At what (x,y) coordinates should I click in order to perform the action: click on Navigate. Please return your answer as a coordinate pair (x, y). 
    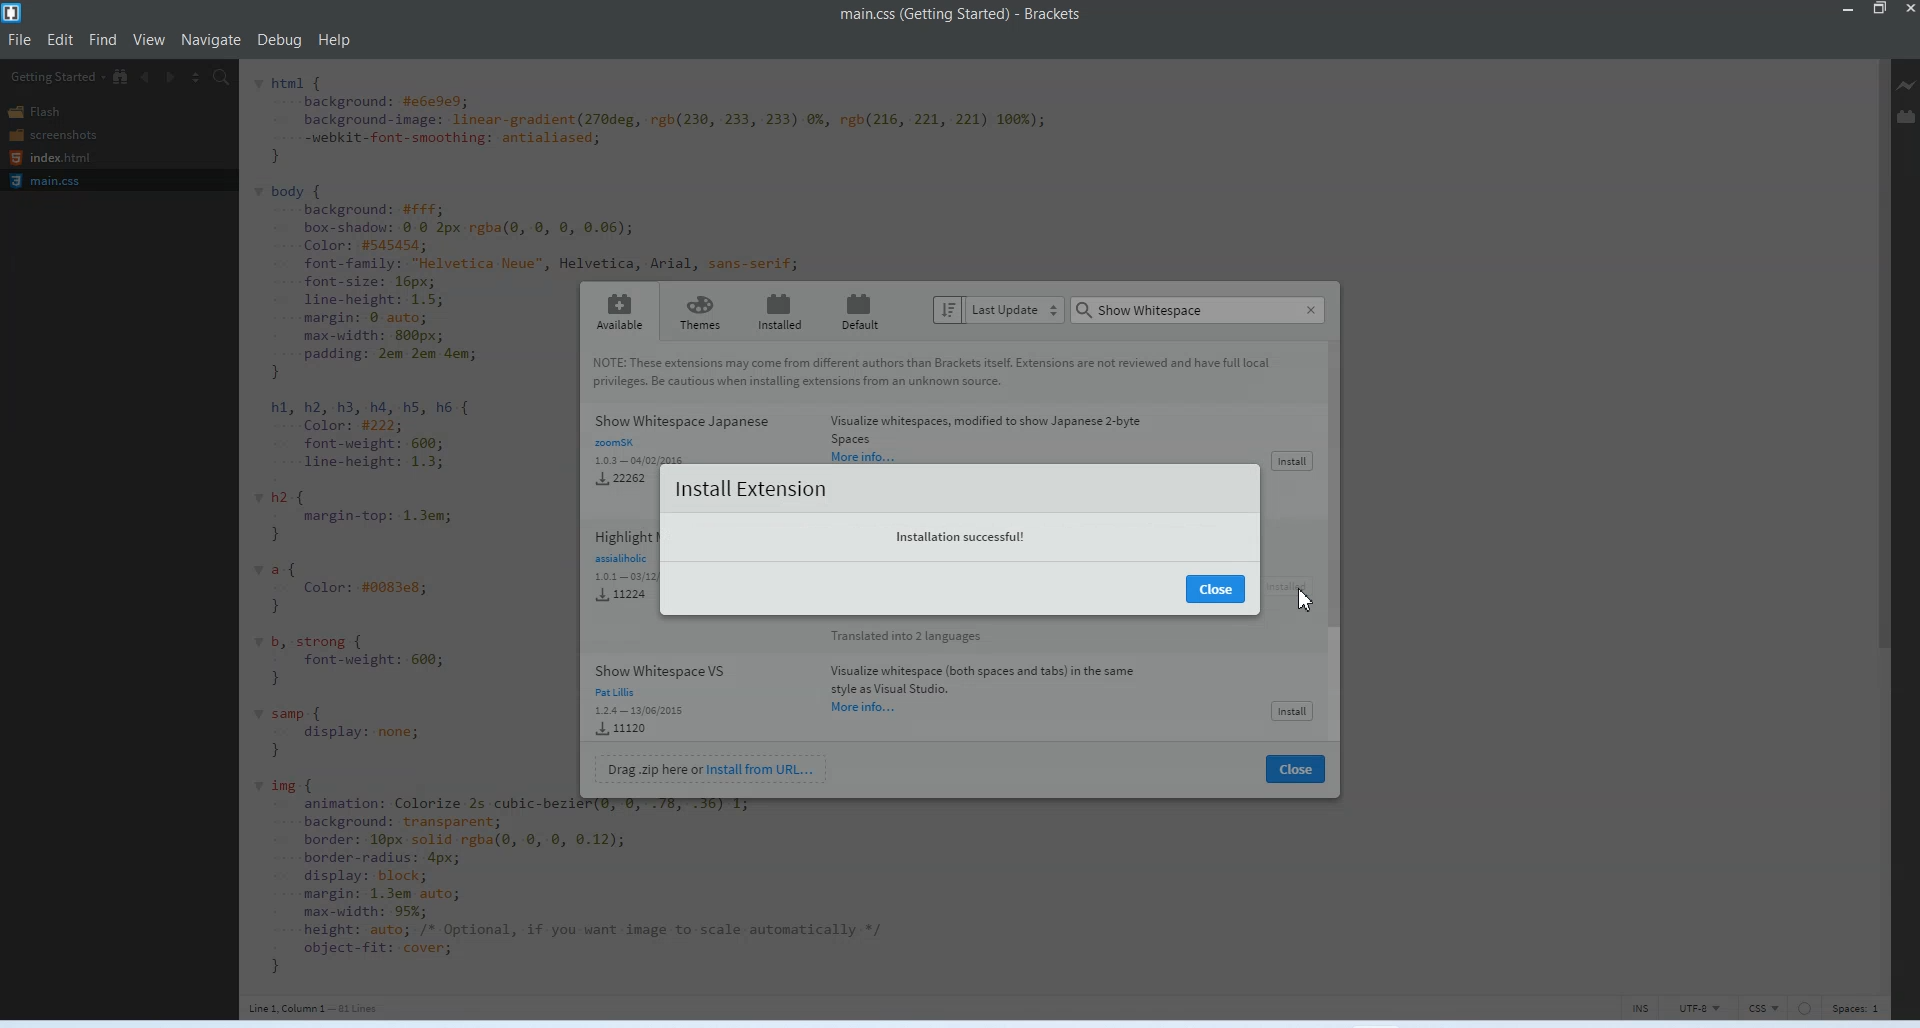
    Looking at the image, I should click on (213, 40).